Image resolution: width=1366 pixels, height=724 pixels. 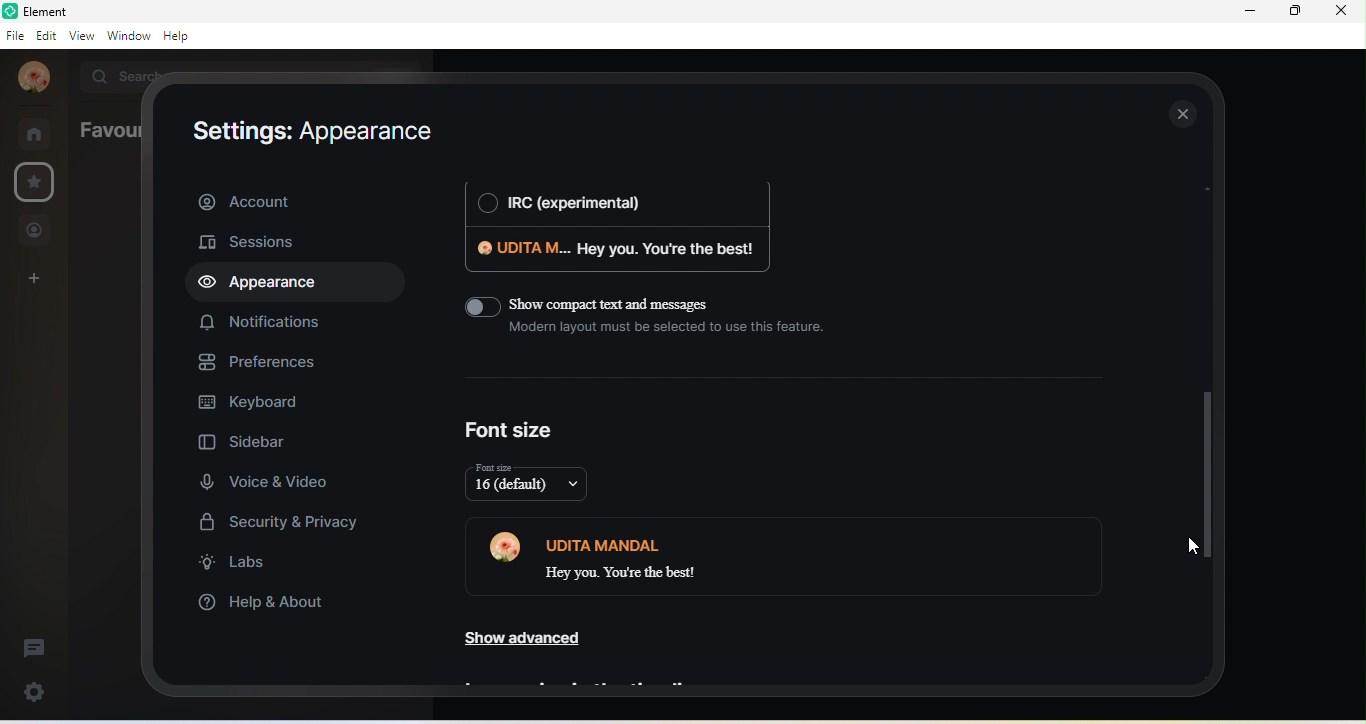 What do you see at coordinates (127, 36) in the screenshot?
I see `window` at bounding box center [127, 36].